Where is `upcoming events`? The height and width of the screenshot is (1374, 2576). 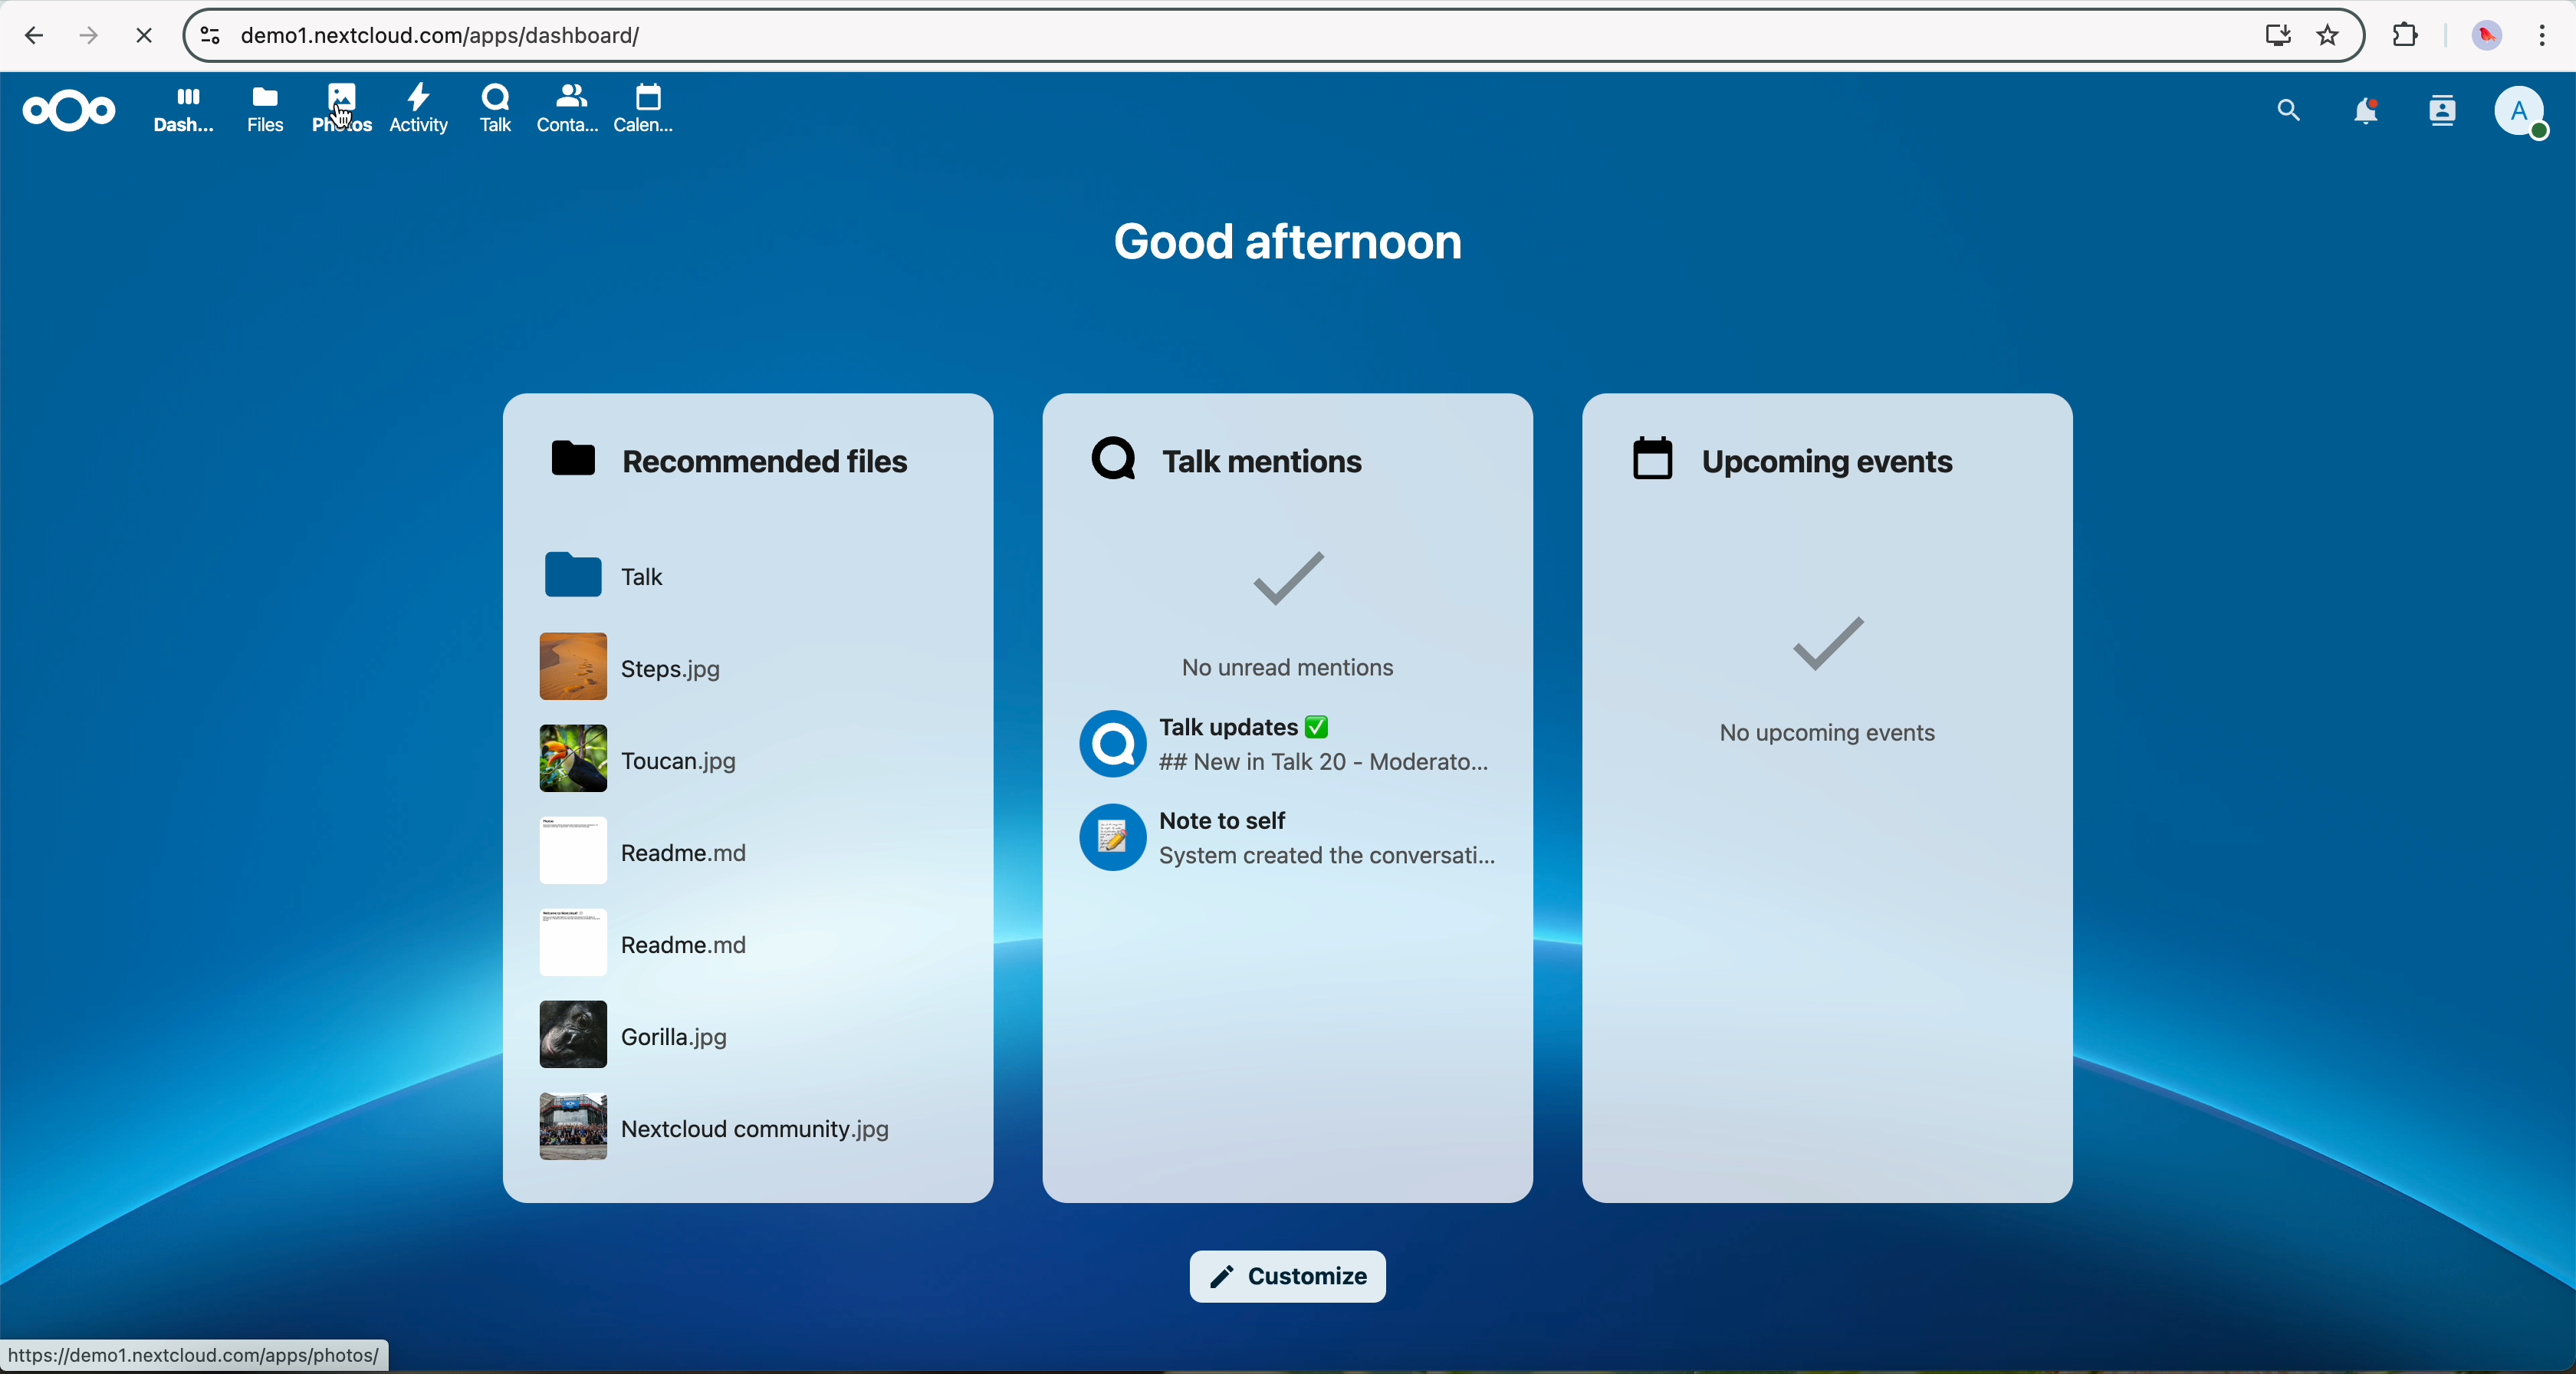
upcoming events is located at coordinates (1795, 458).